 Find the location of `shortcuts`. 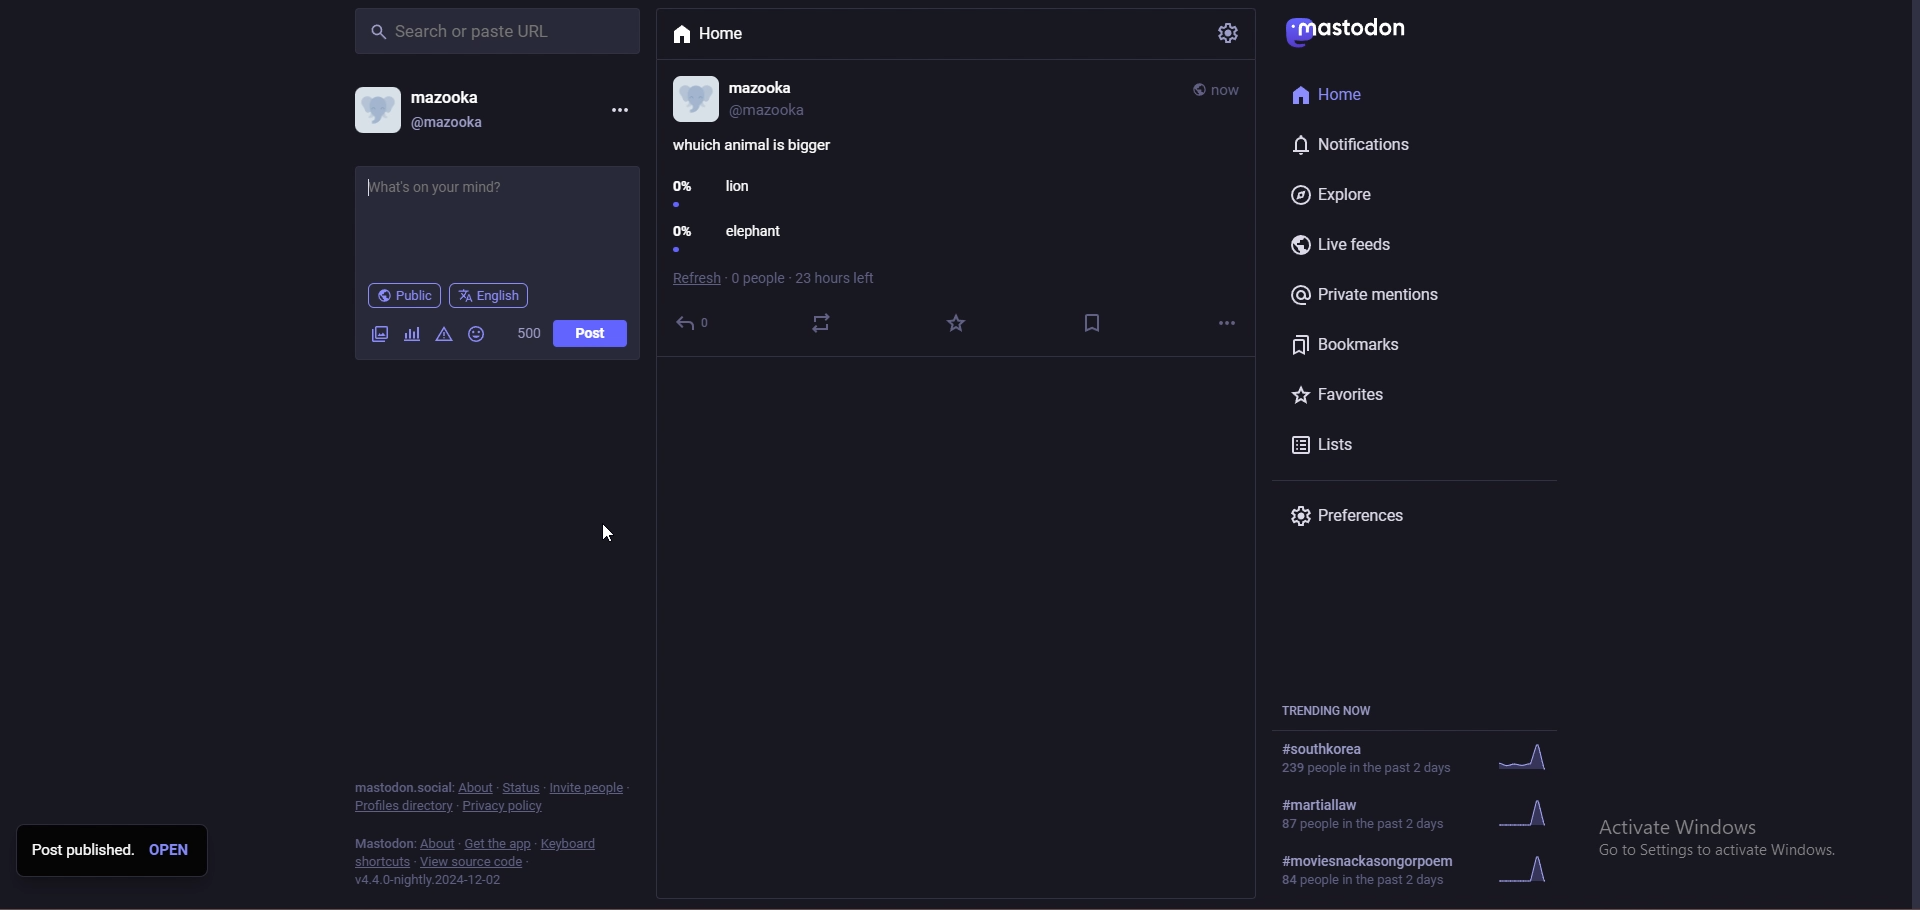

shortcuts is located at coordinates (383, 862).